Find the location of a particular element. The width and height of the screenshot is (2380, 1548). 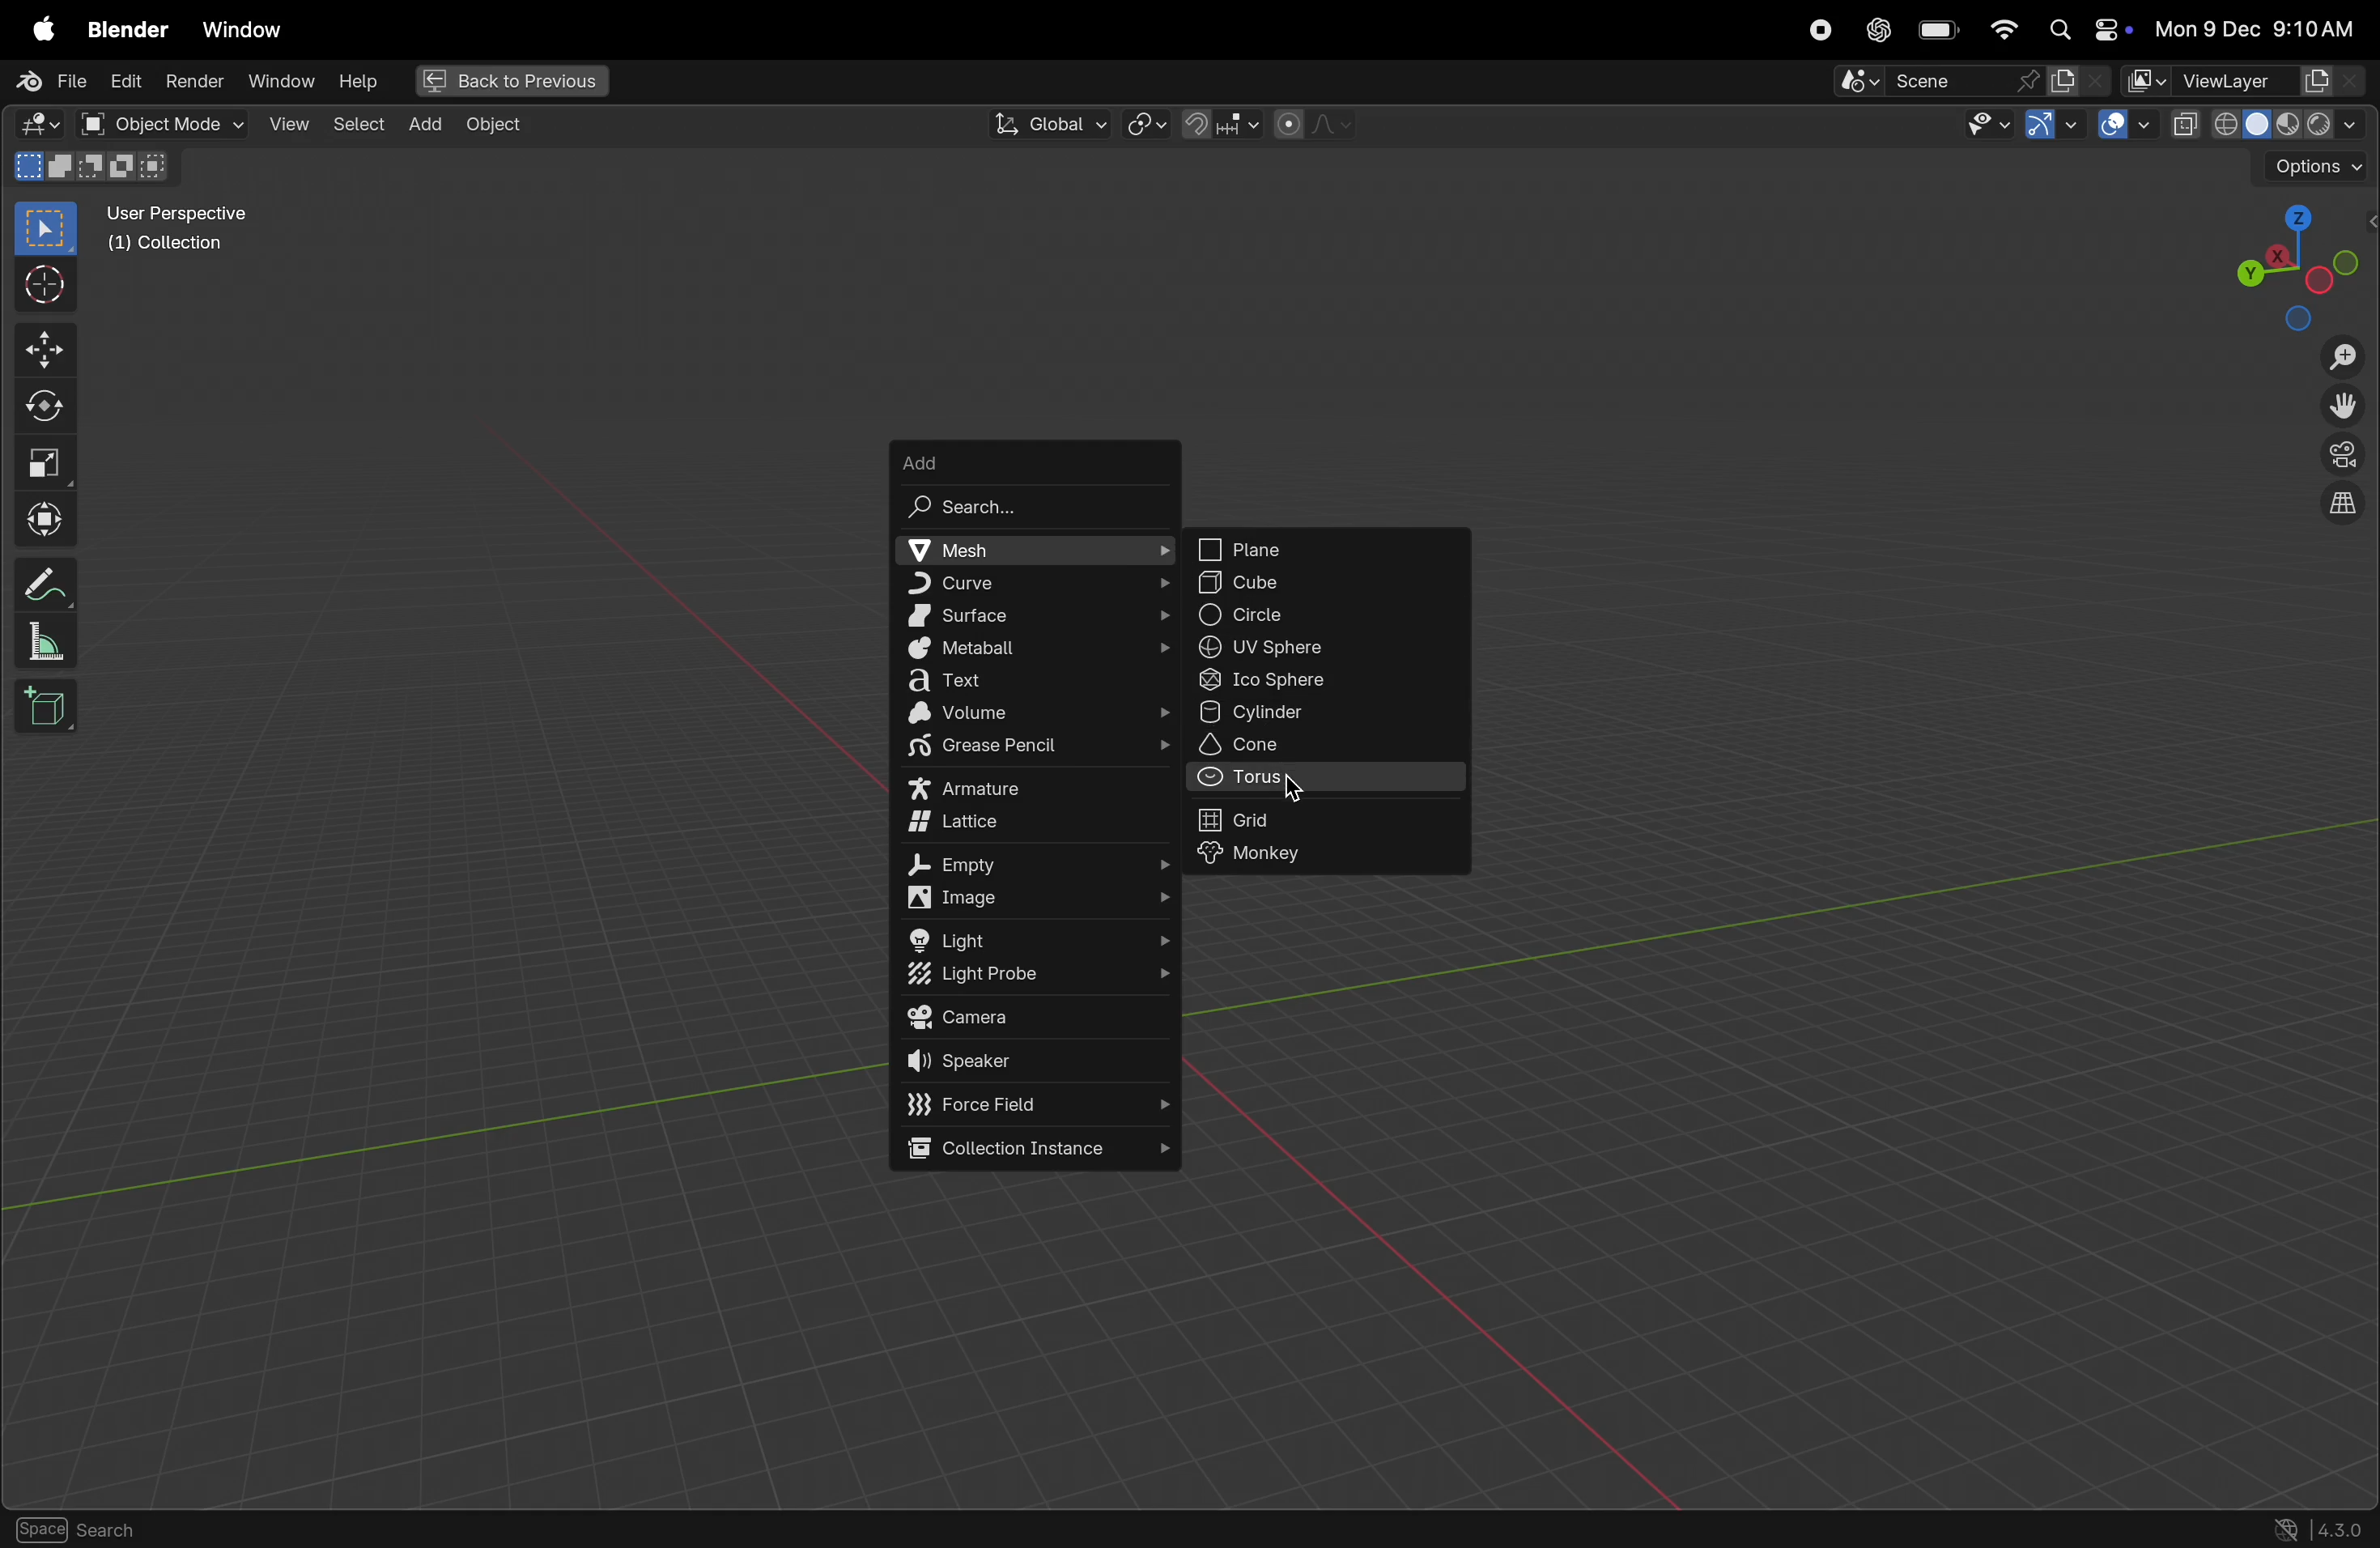

camera is located at coordinates (1036, 1018).